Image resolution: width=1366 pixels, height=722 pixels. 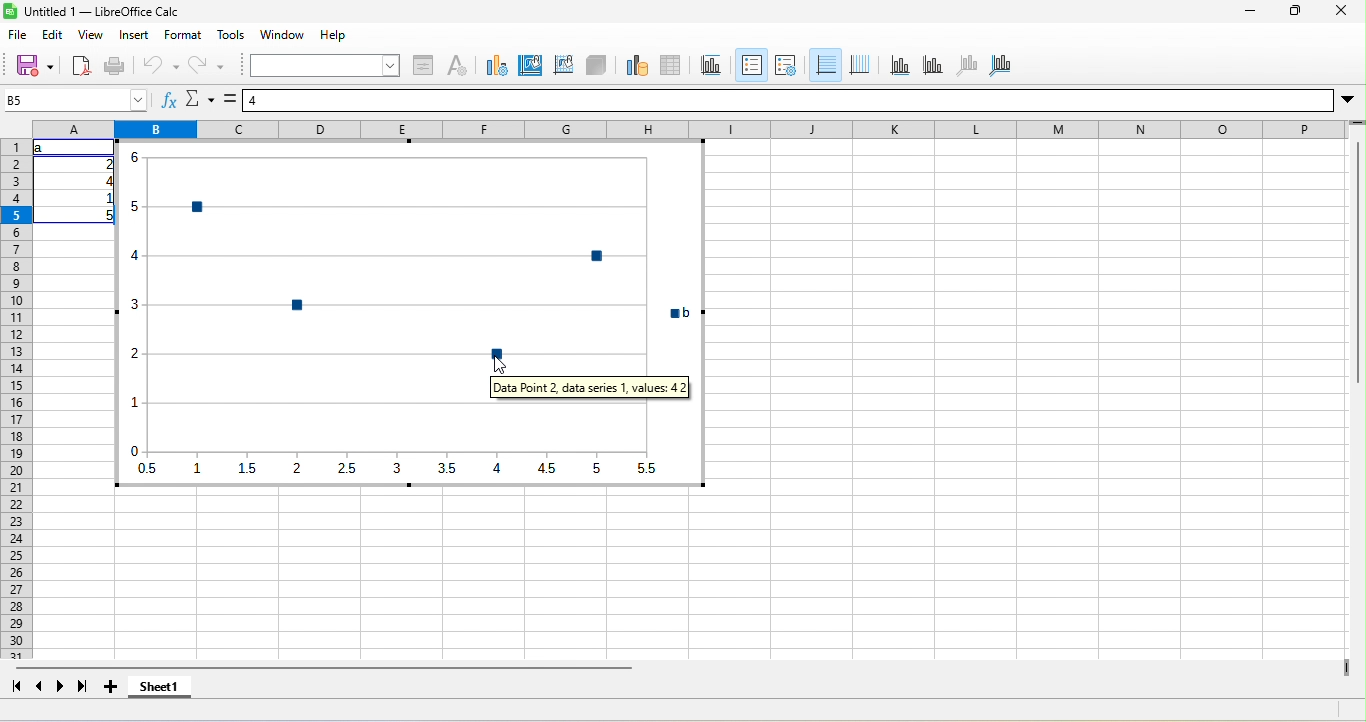 I want to click on legend, so click(x=786, y=67).